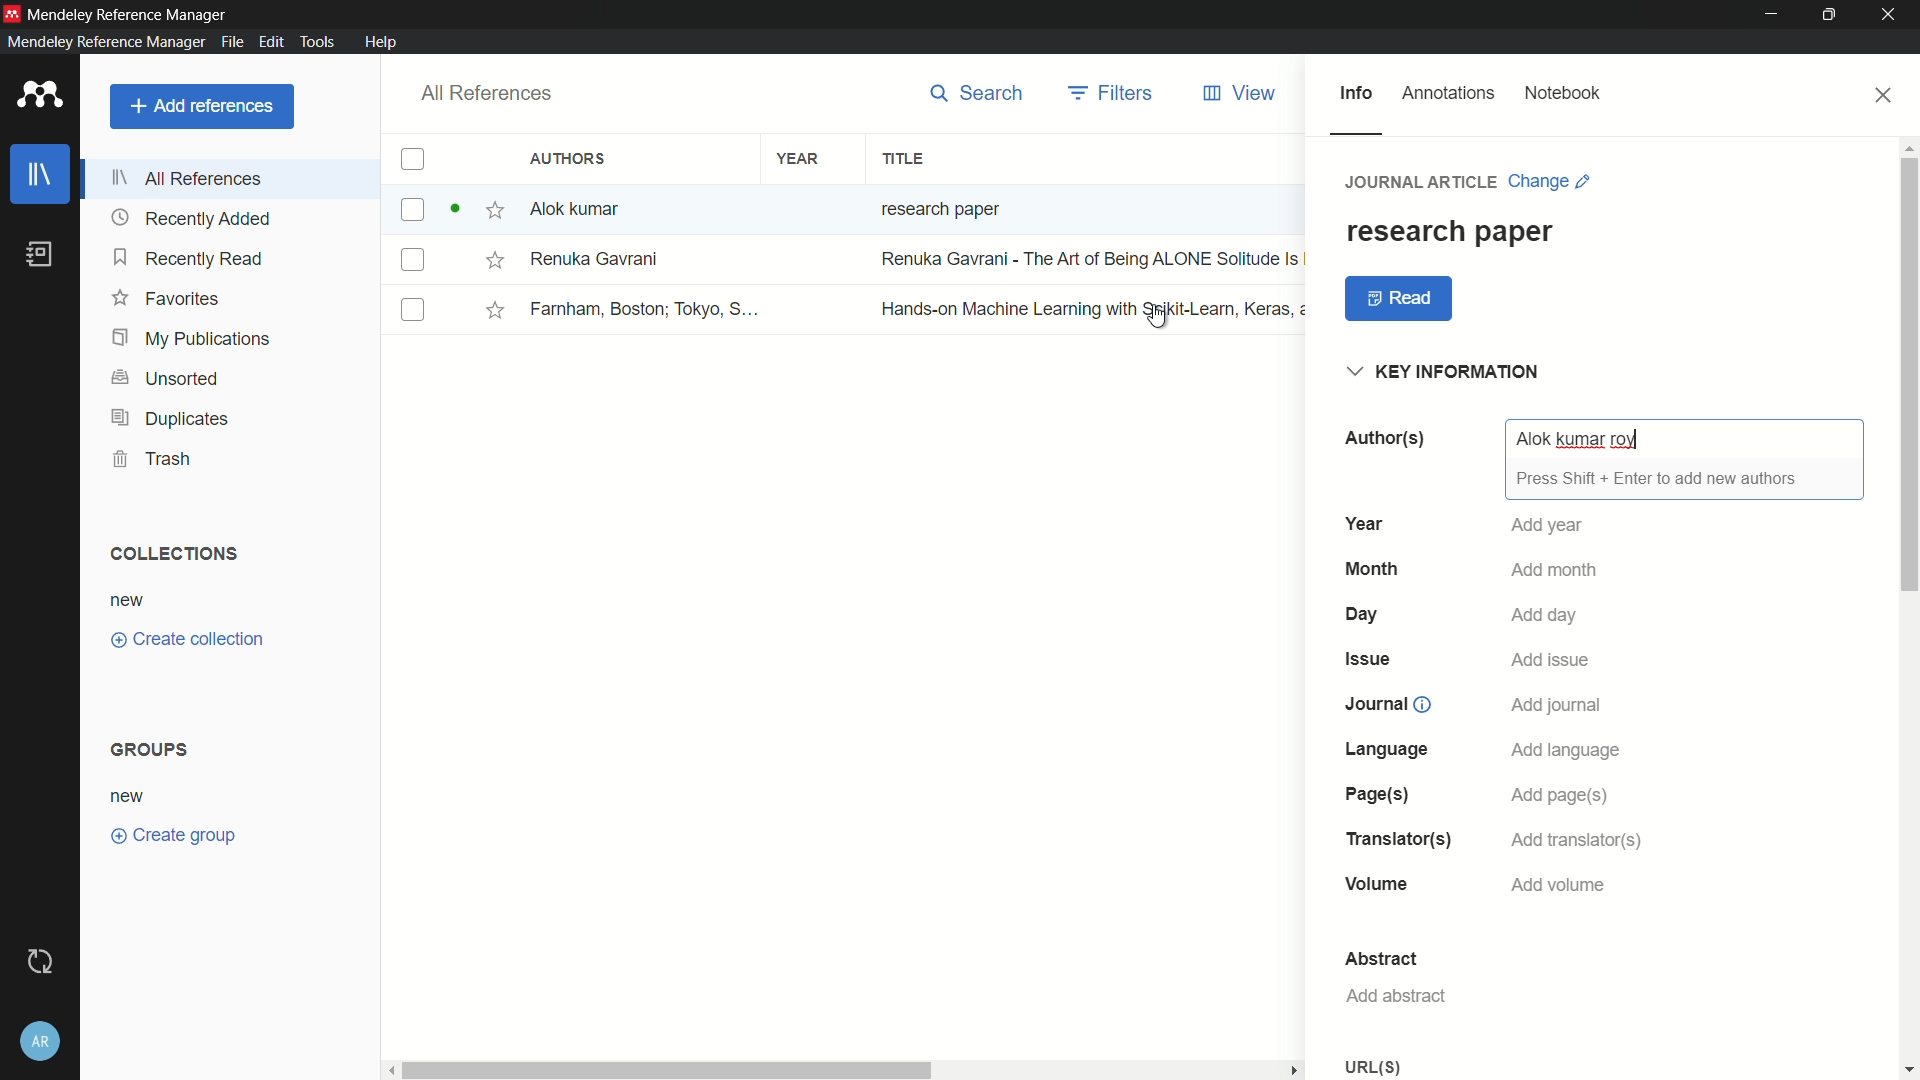 The width and height of the screenshot is (1920, 1080). I want to click on translation, so click(1394, 839).